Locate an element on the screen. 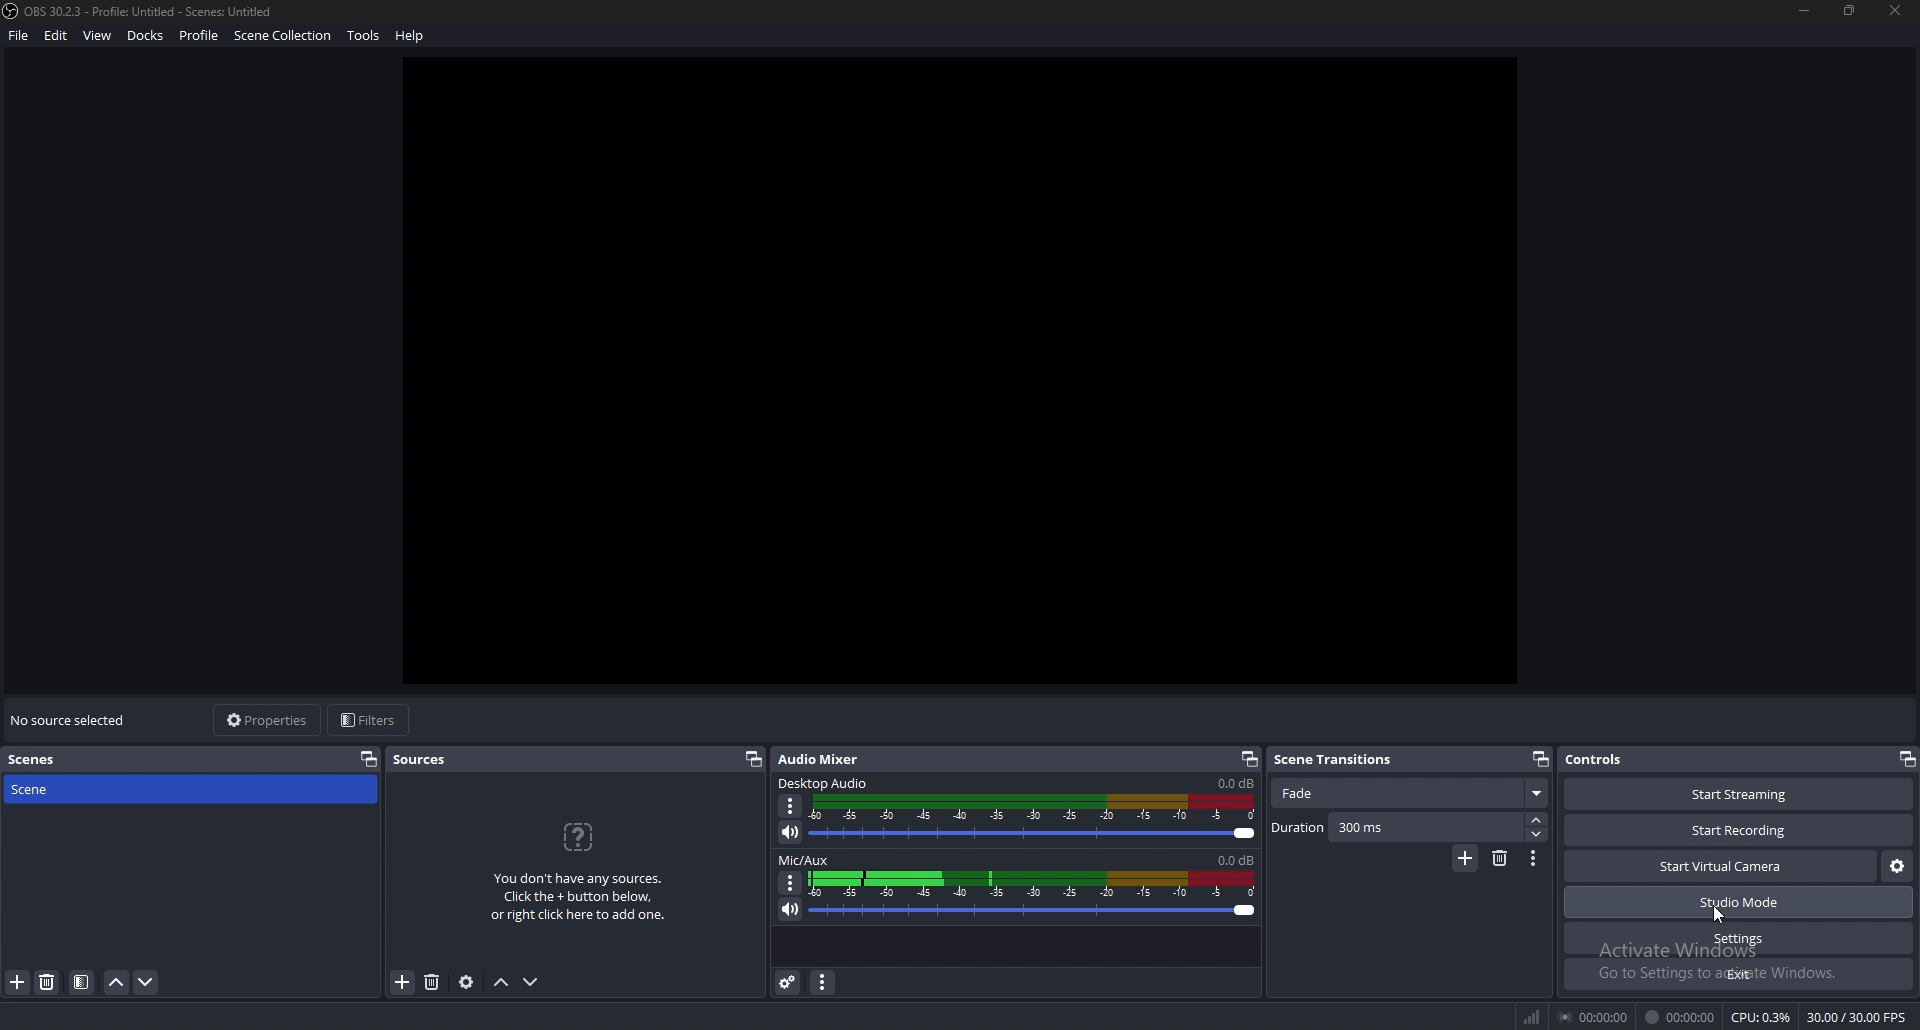 This screenshot has width=1920, height=1030. move scene up is located at coordinates (117, 982).